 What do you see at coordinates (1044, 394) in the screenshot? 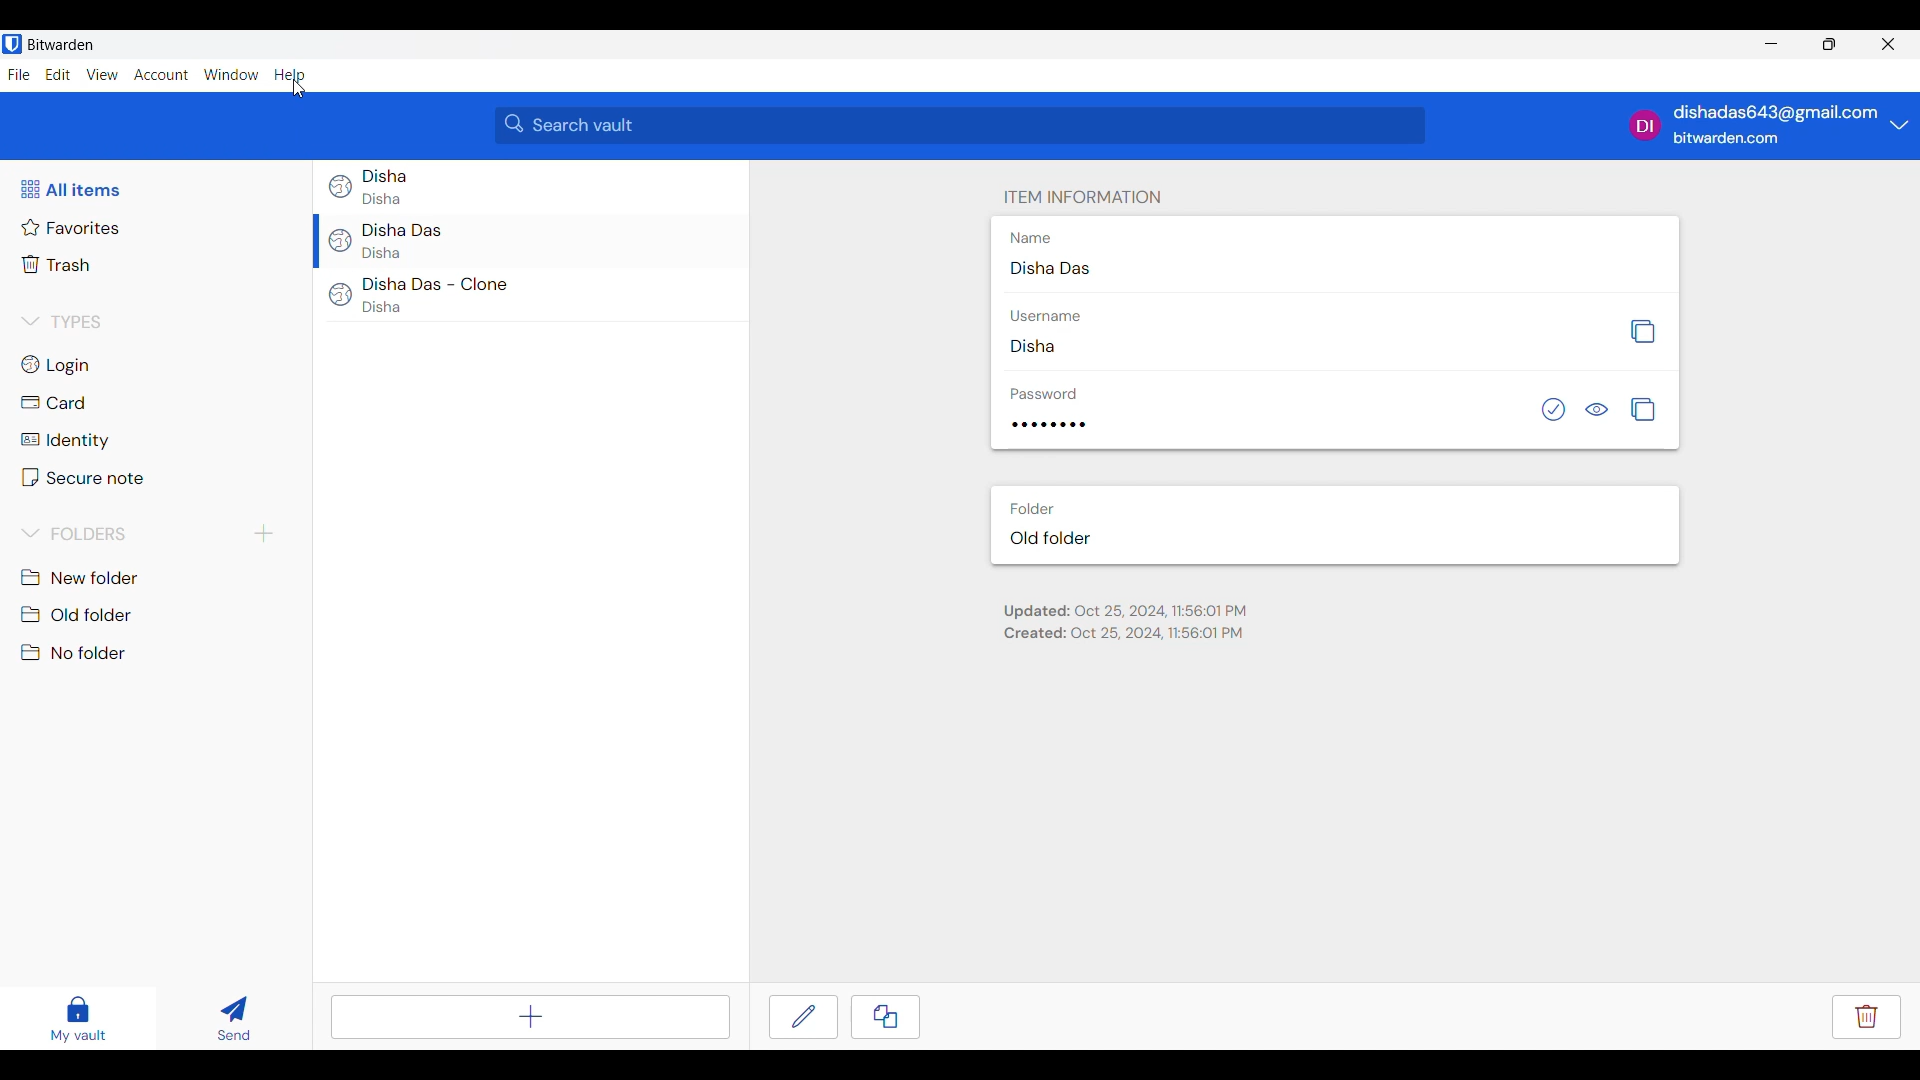
I see `Password` at bounding box center [1044, 394].